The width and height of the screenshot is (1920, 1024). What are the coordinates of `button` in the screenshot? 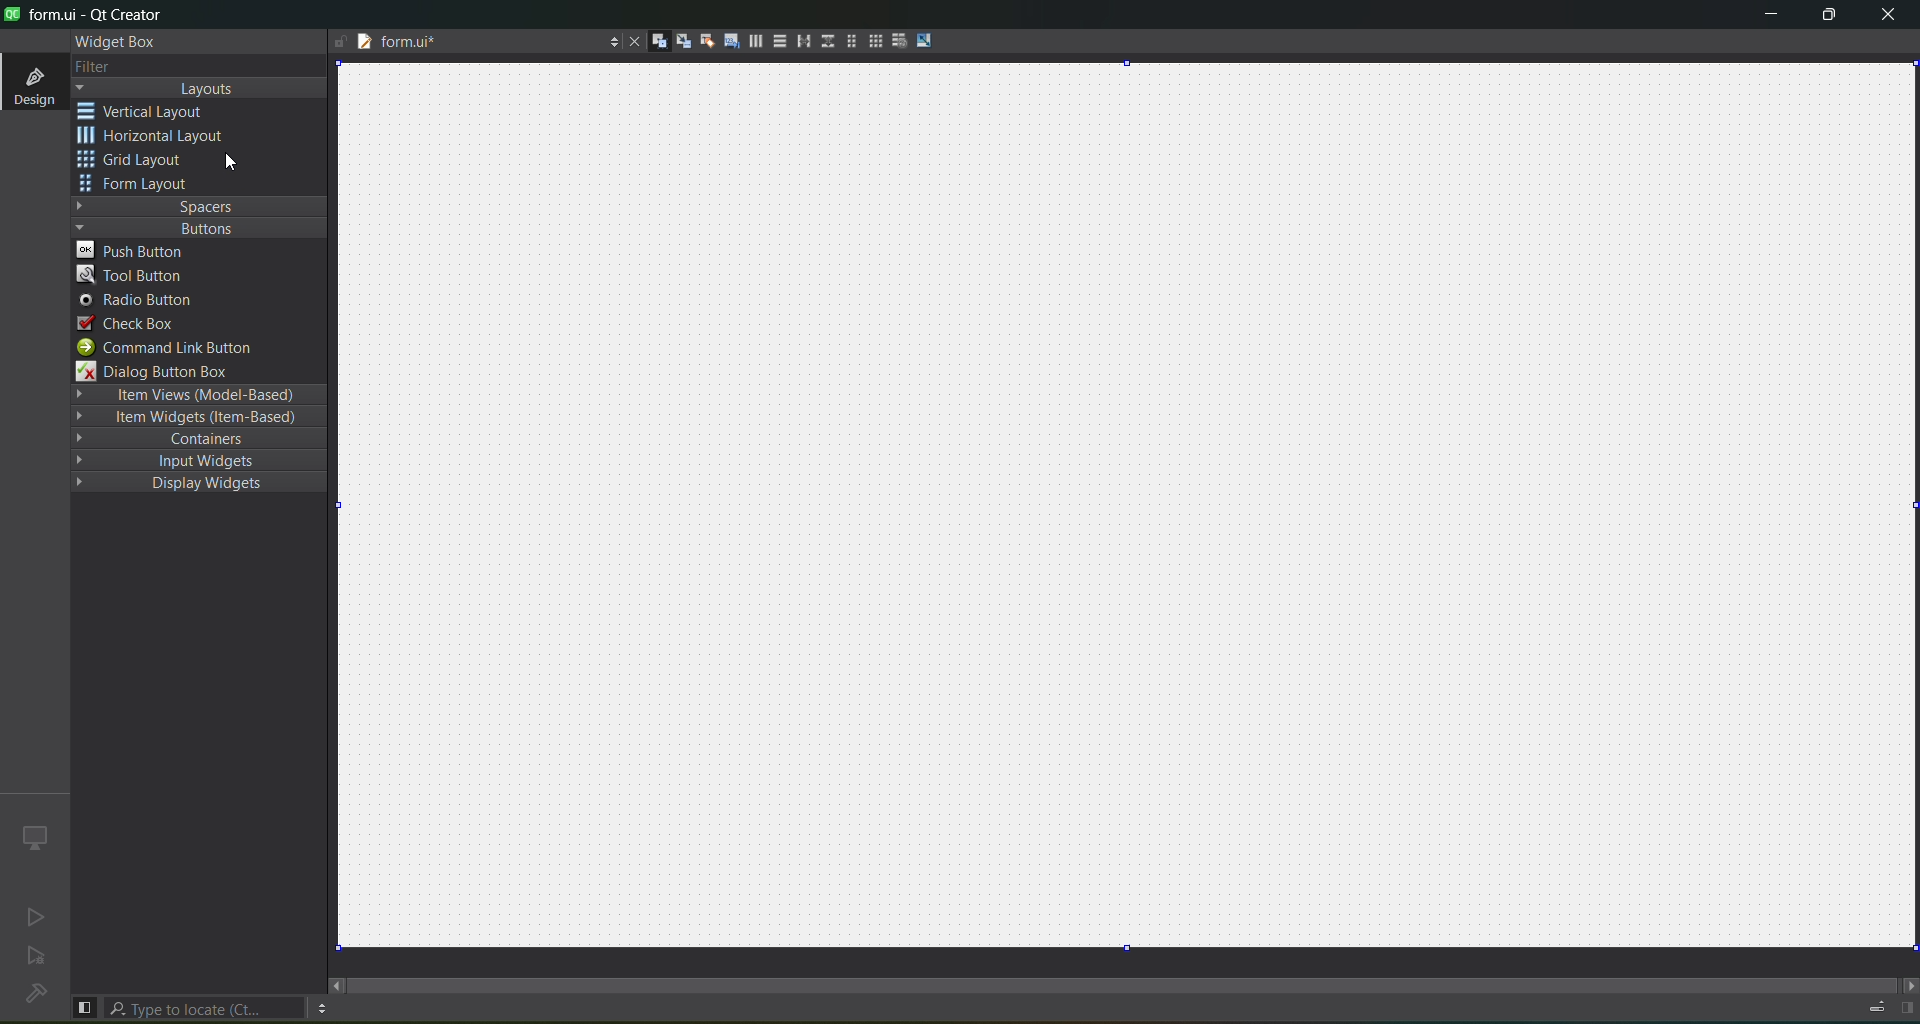 It's located at (195, 228).